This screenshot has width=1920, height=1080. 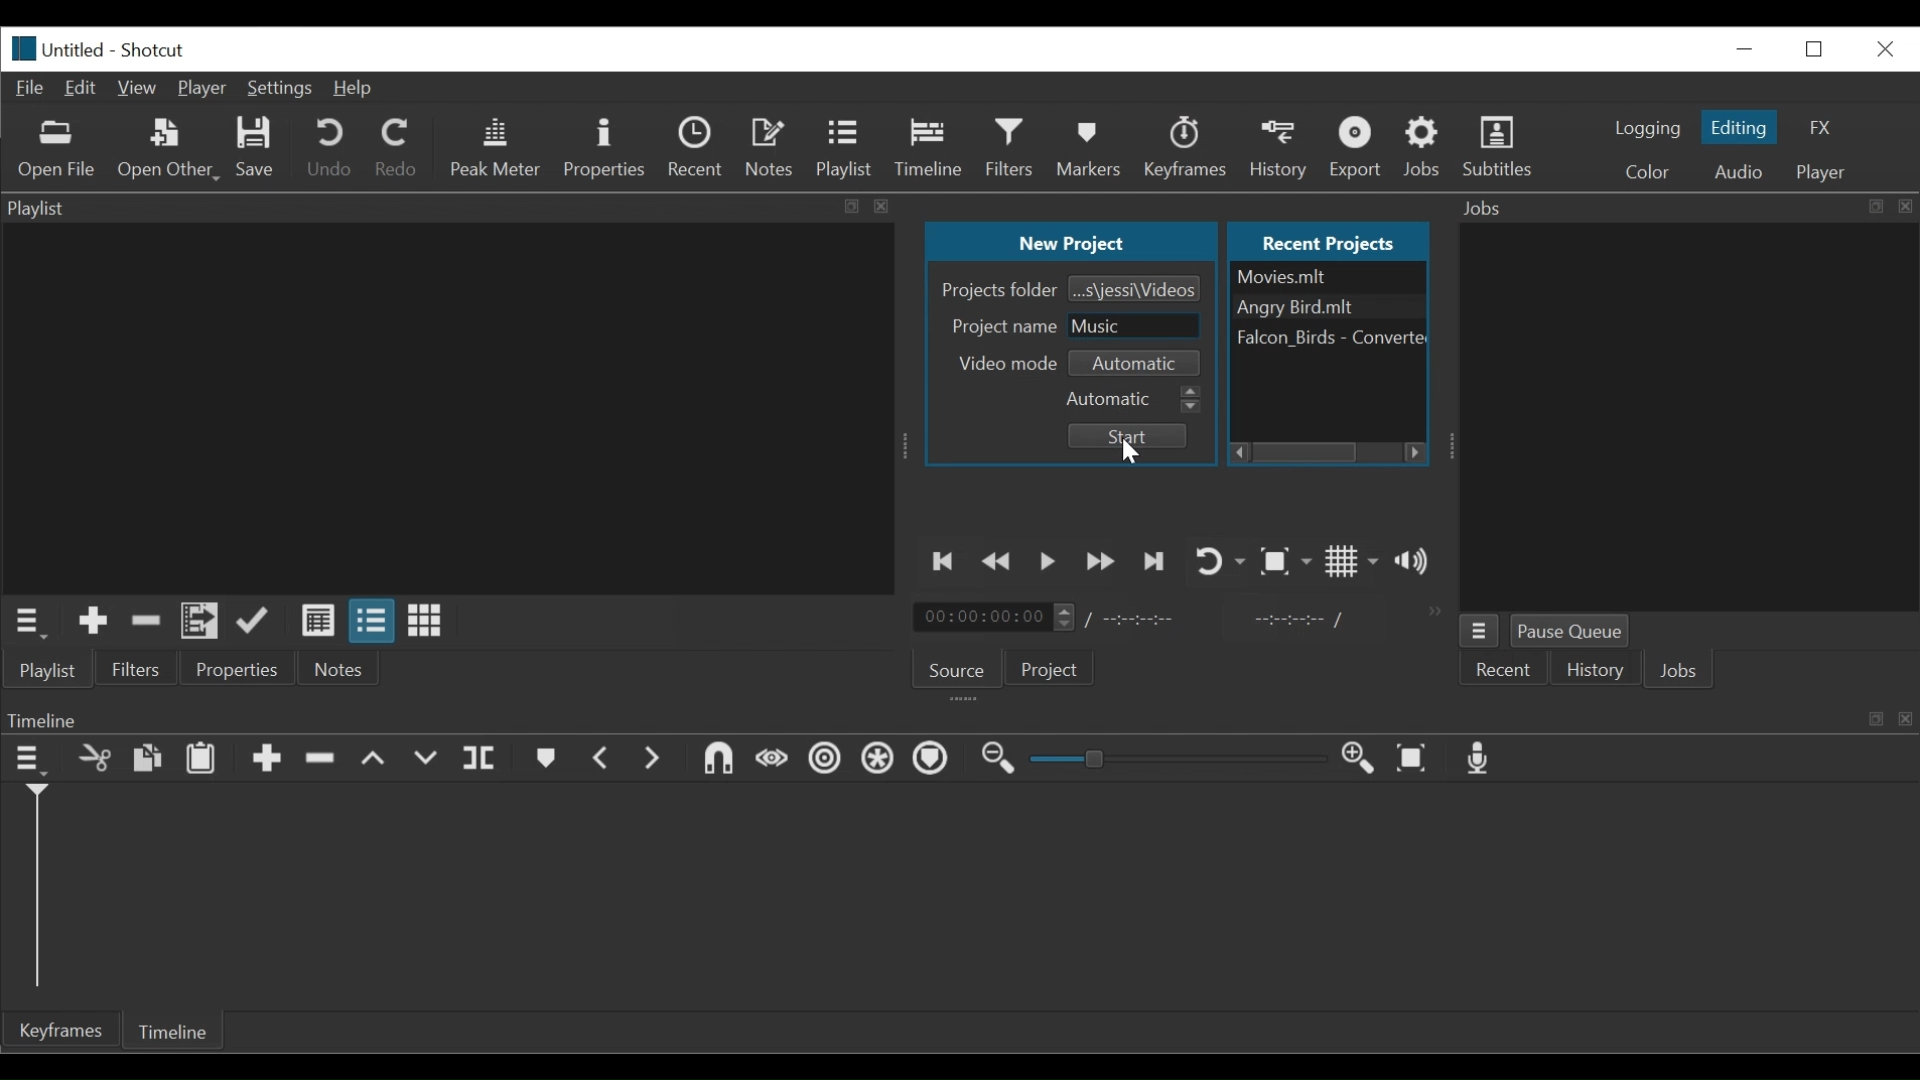 I want to click on Filters, so click(x=137, y=669).